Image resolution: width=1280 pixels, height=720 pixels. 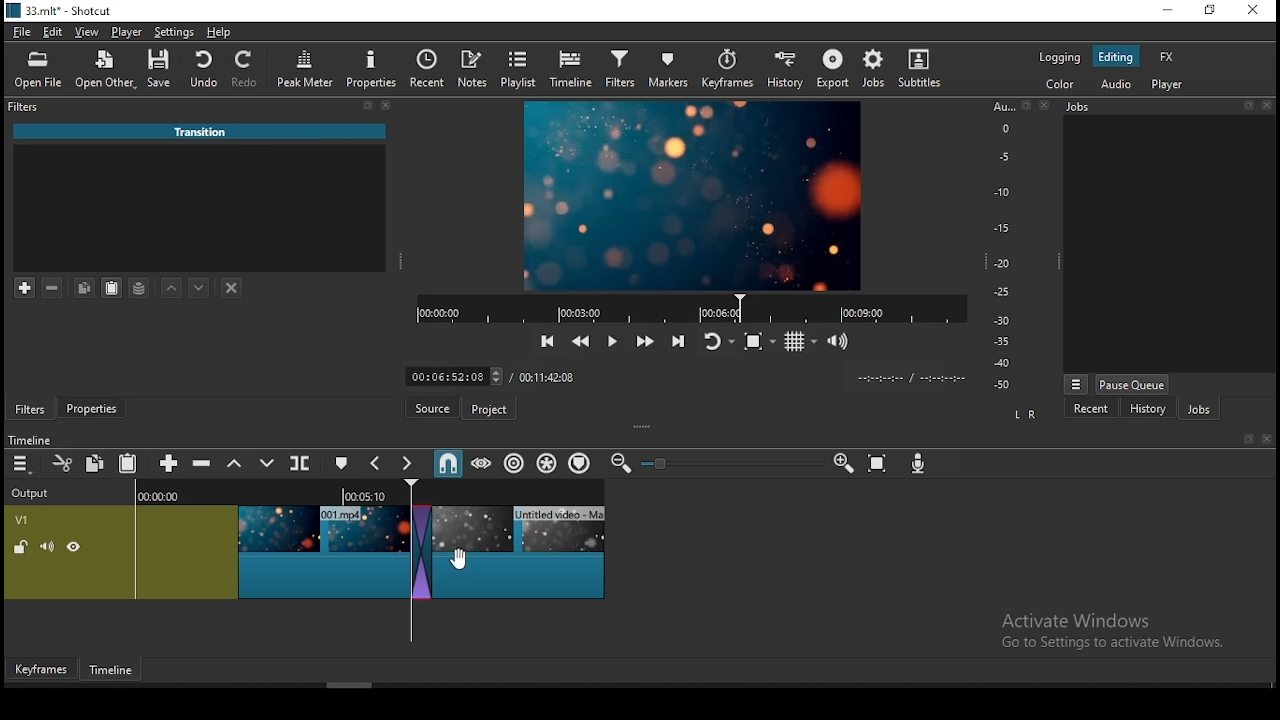 I want to click on editing, so click(x=1117, y=60).